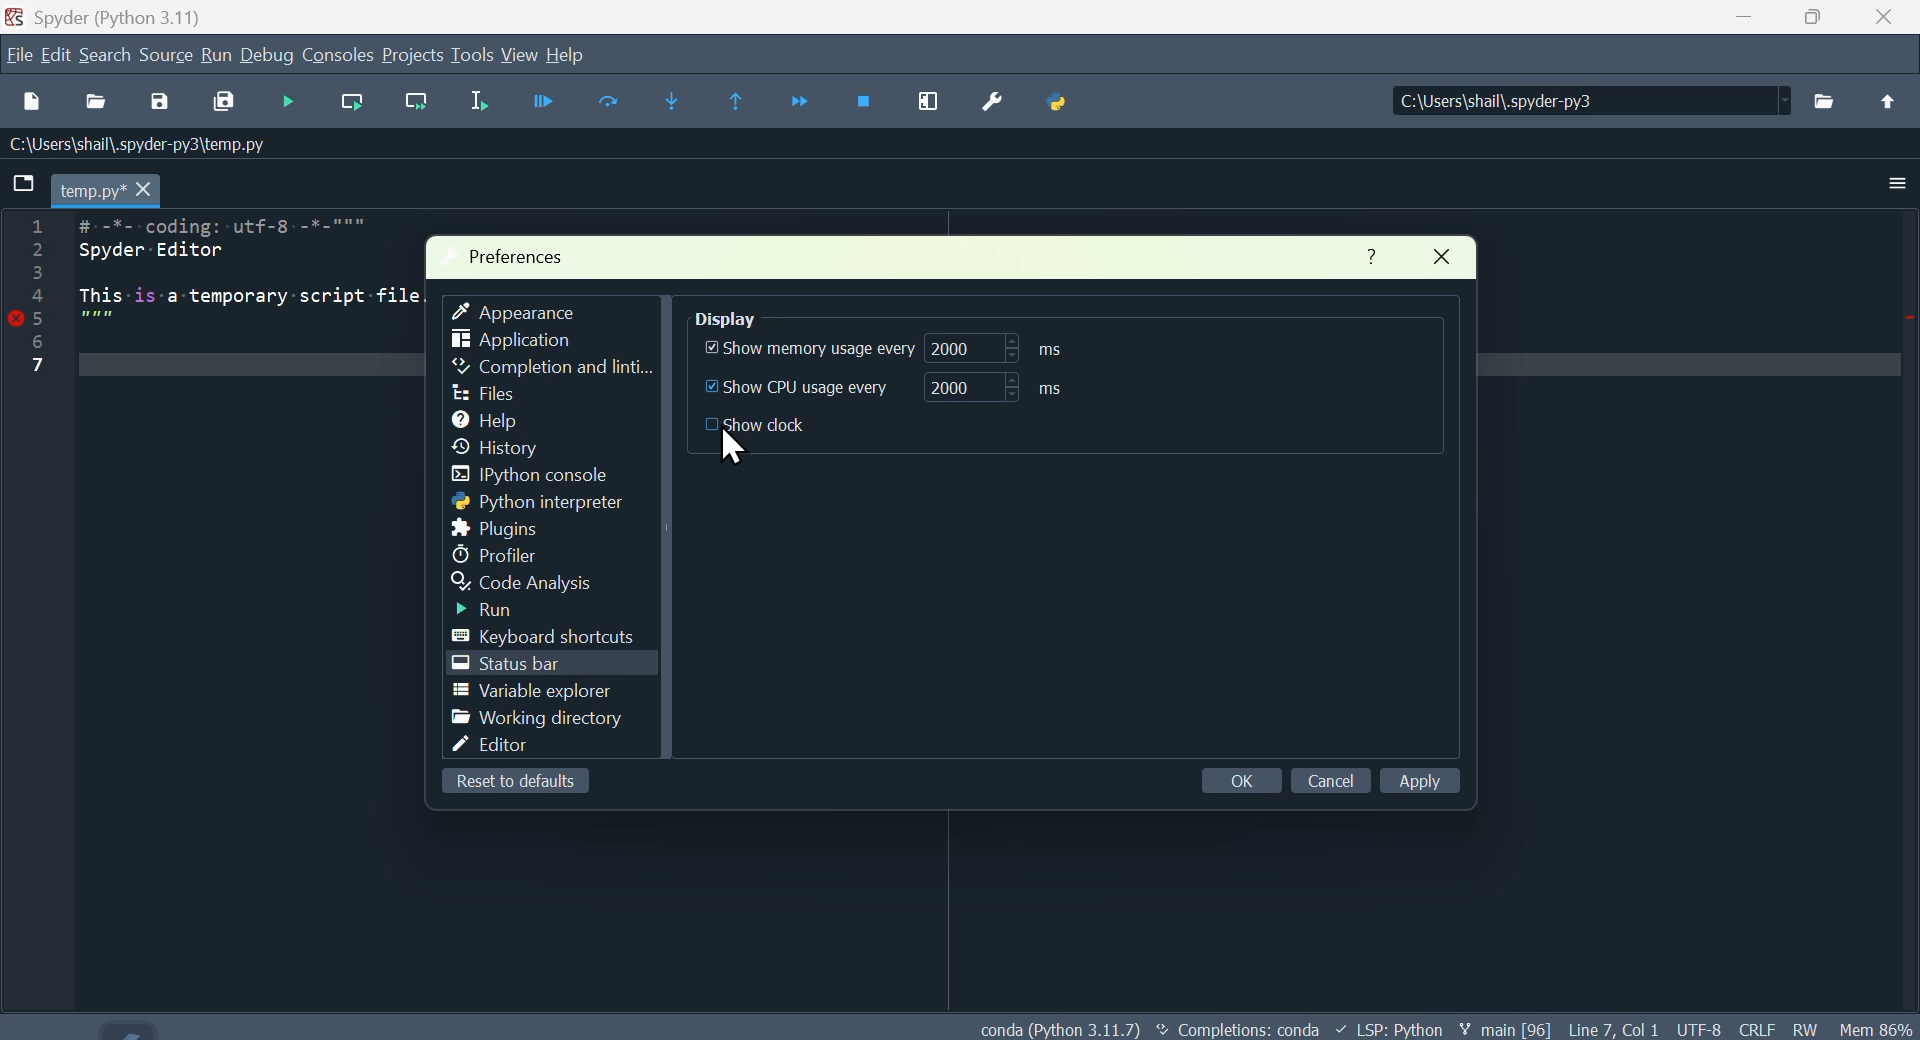 The height and width of the screenshot is (1040, 1920). I want to click on Save all, so click(226, 100).